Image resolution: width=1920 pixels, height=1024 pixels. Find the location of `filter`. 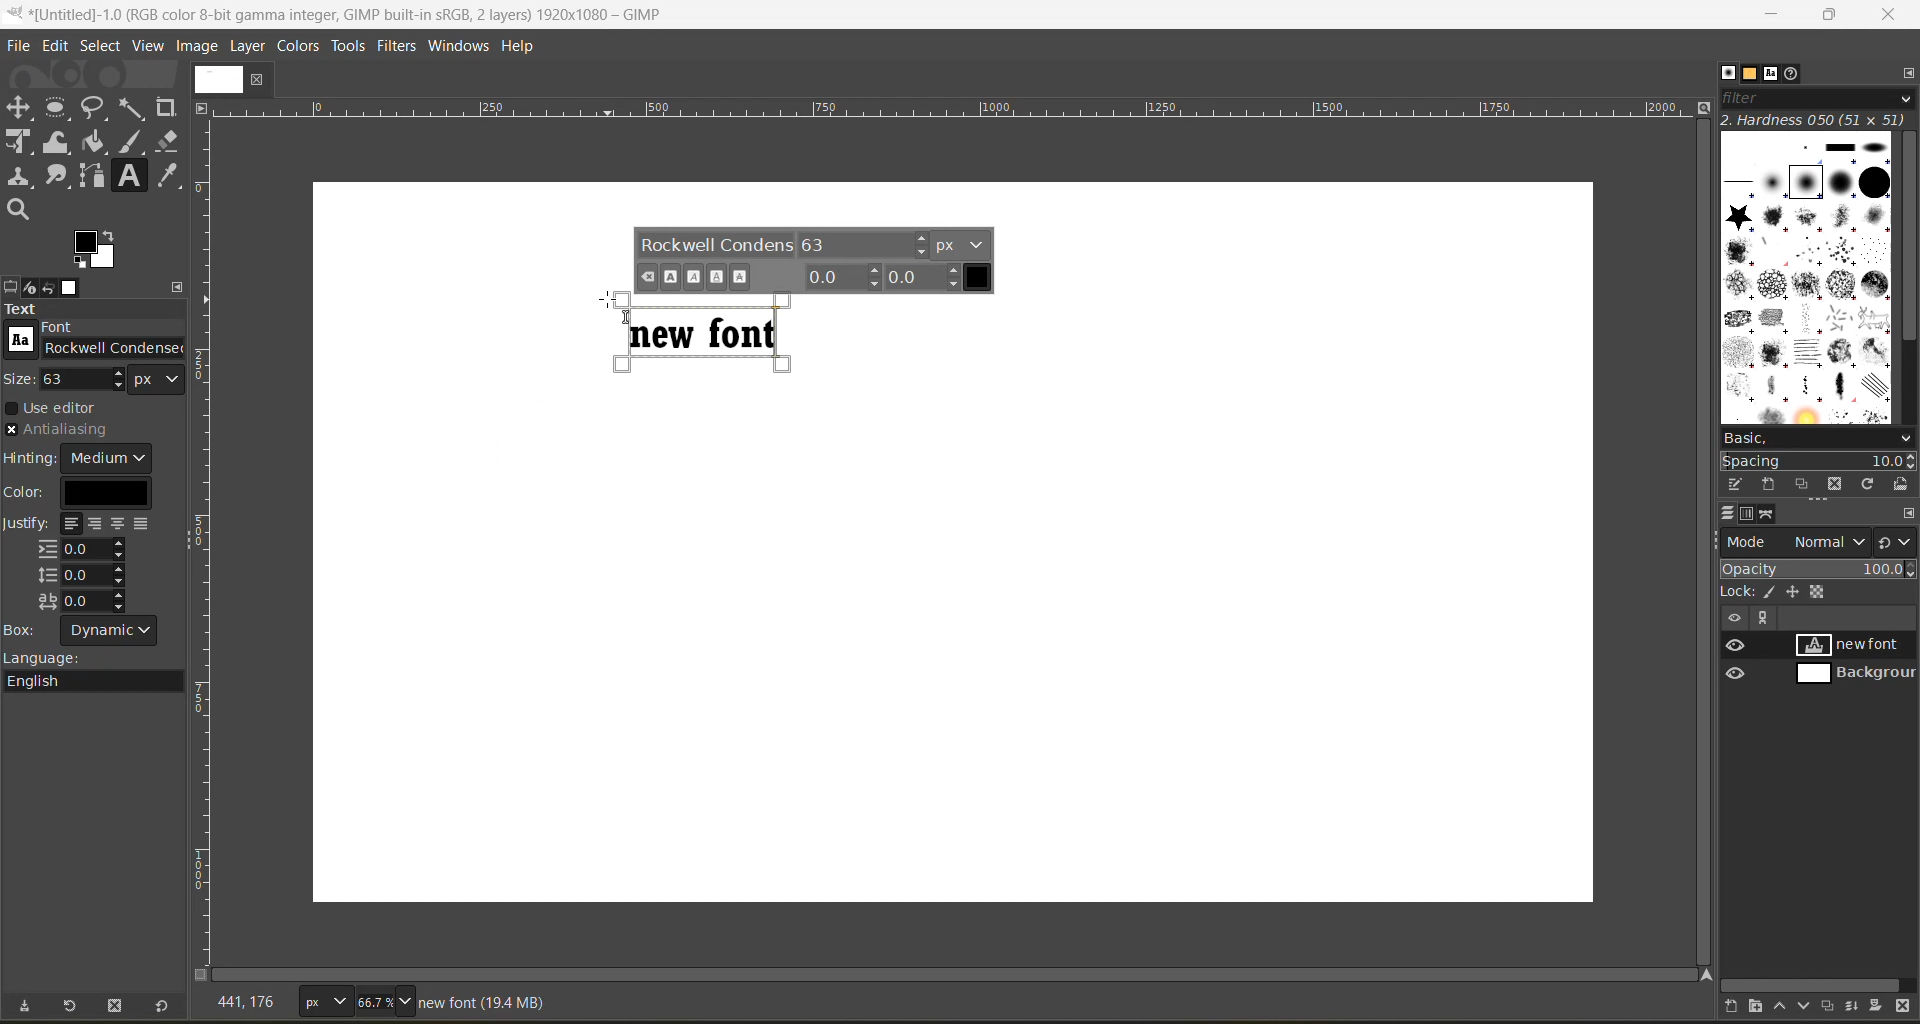

filter is located at coordinates (1820, 97).